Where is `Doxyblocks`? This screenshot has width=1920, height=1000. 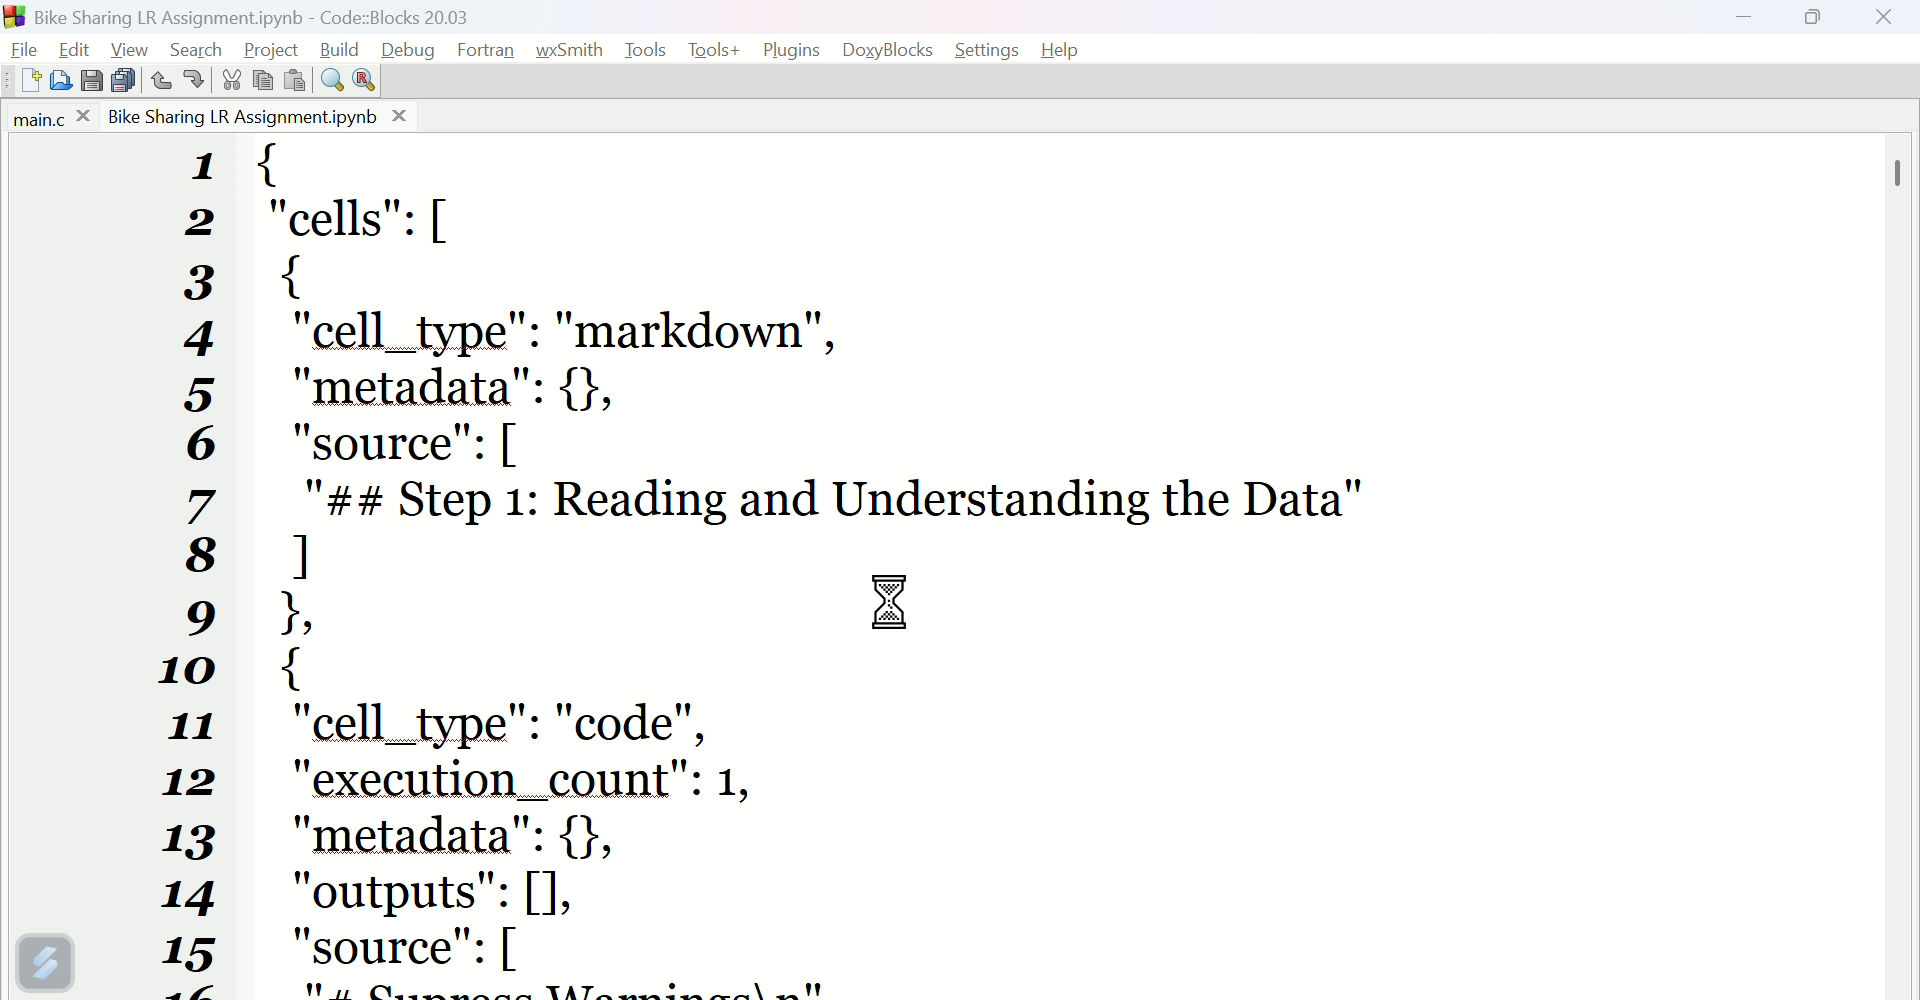 Doxyblocks is located at coordinates (889, 46).